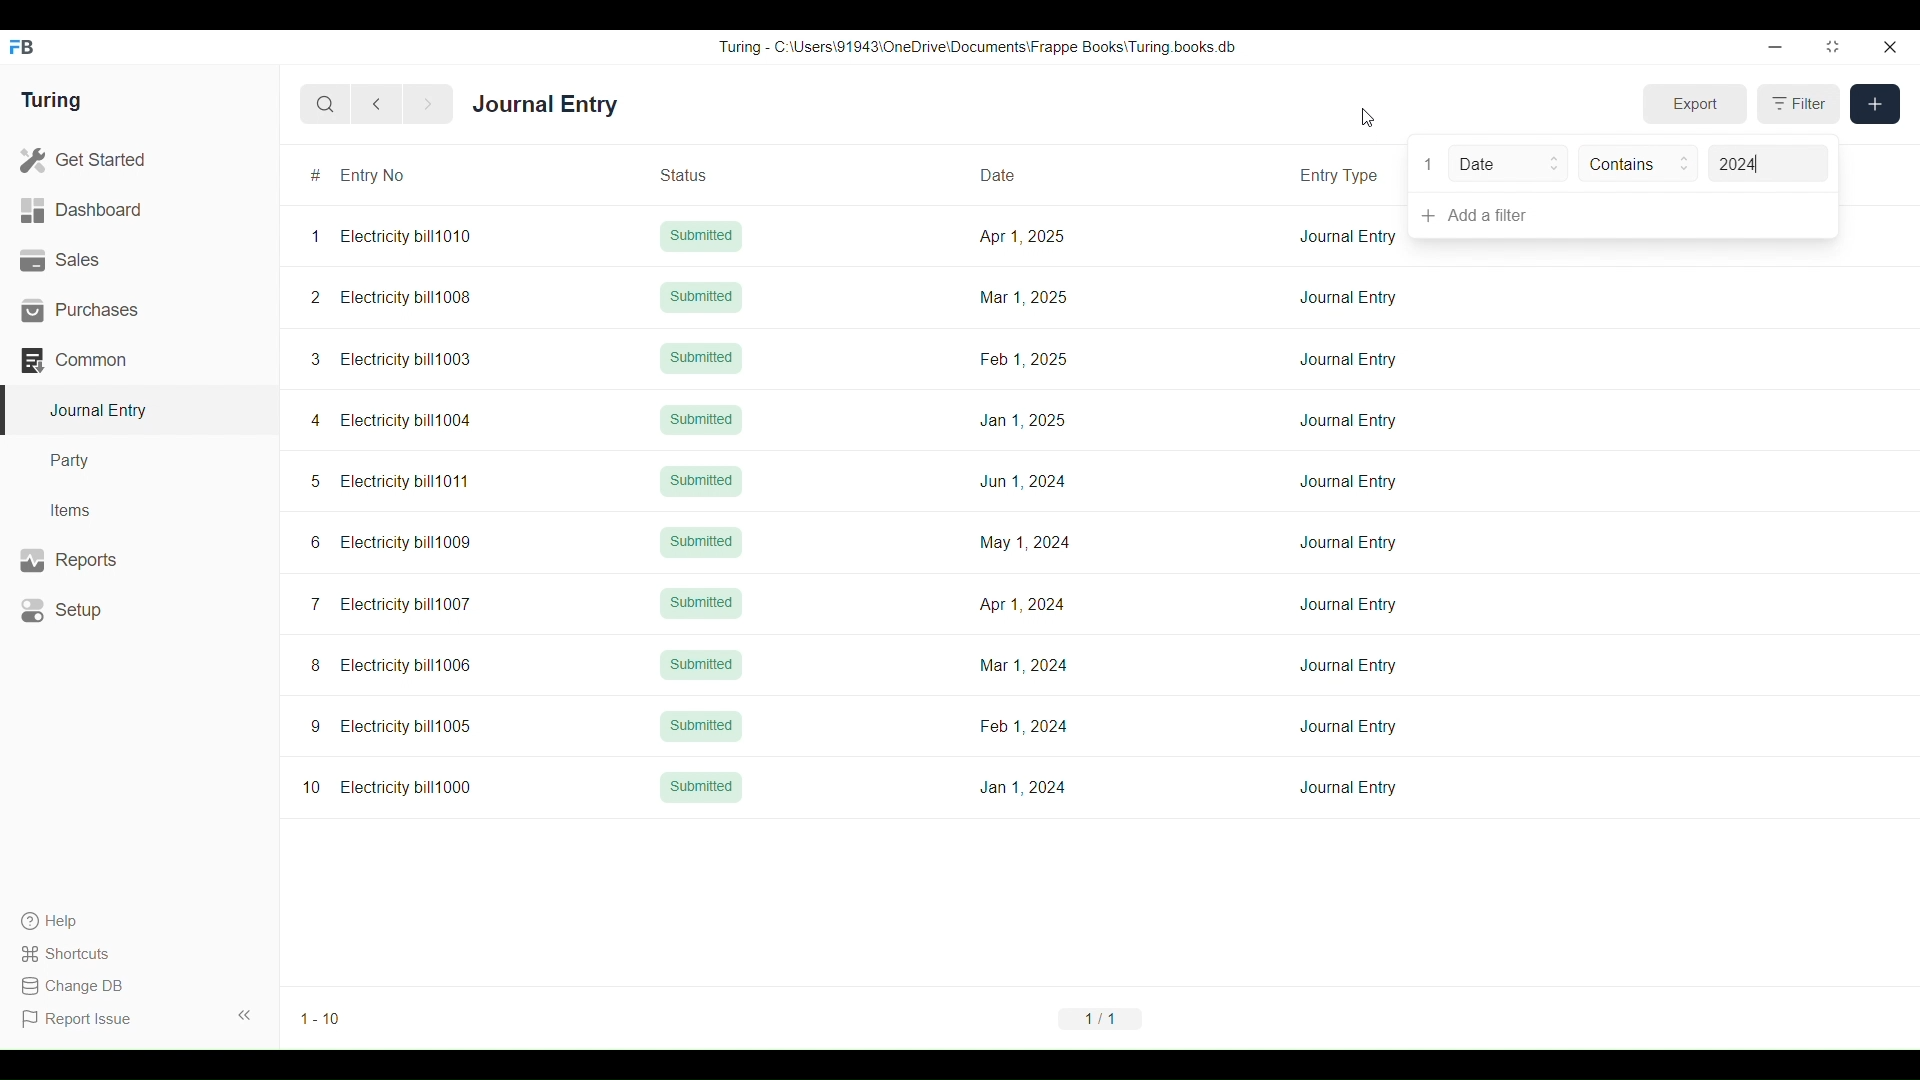 This screenshot has height=1080, width=1920. I want to click on Turing - C:\Users\91943\0neDrive\Documents\Frappe Books\ Turing books db, so click(976, 47).